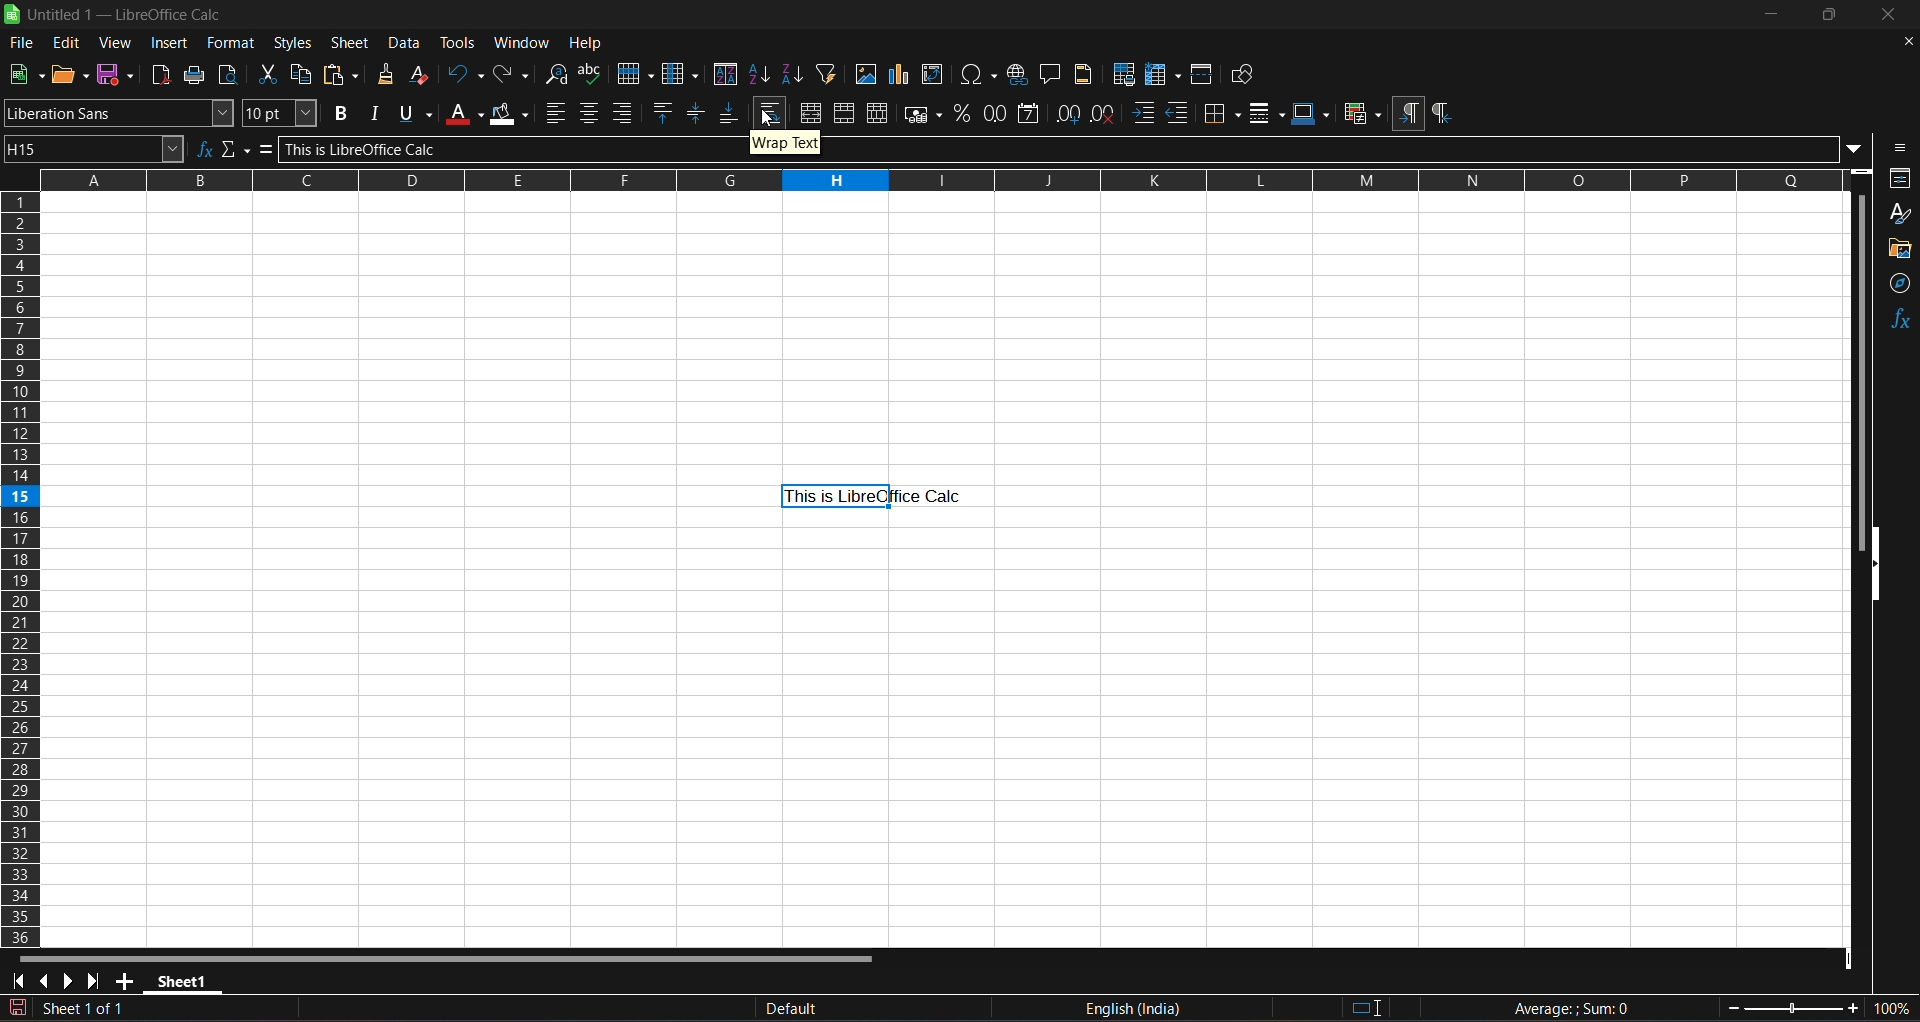 The height and width of the screenshot is (1022, 1920). I want to click on row, so click(634, 73).